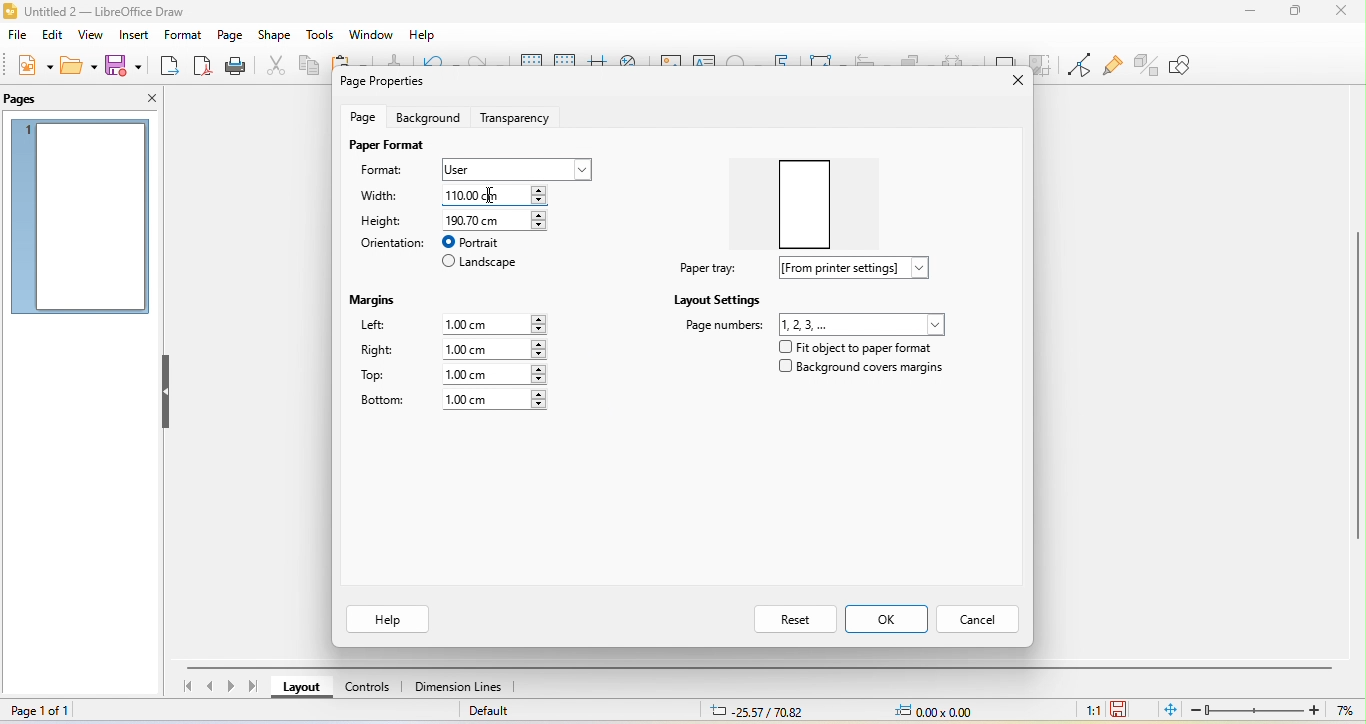 The height and width of the screenshot is (724, 1366). Describe the element at coordinates (1007, 81) in the screenshot. I see `close` at that location.